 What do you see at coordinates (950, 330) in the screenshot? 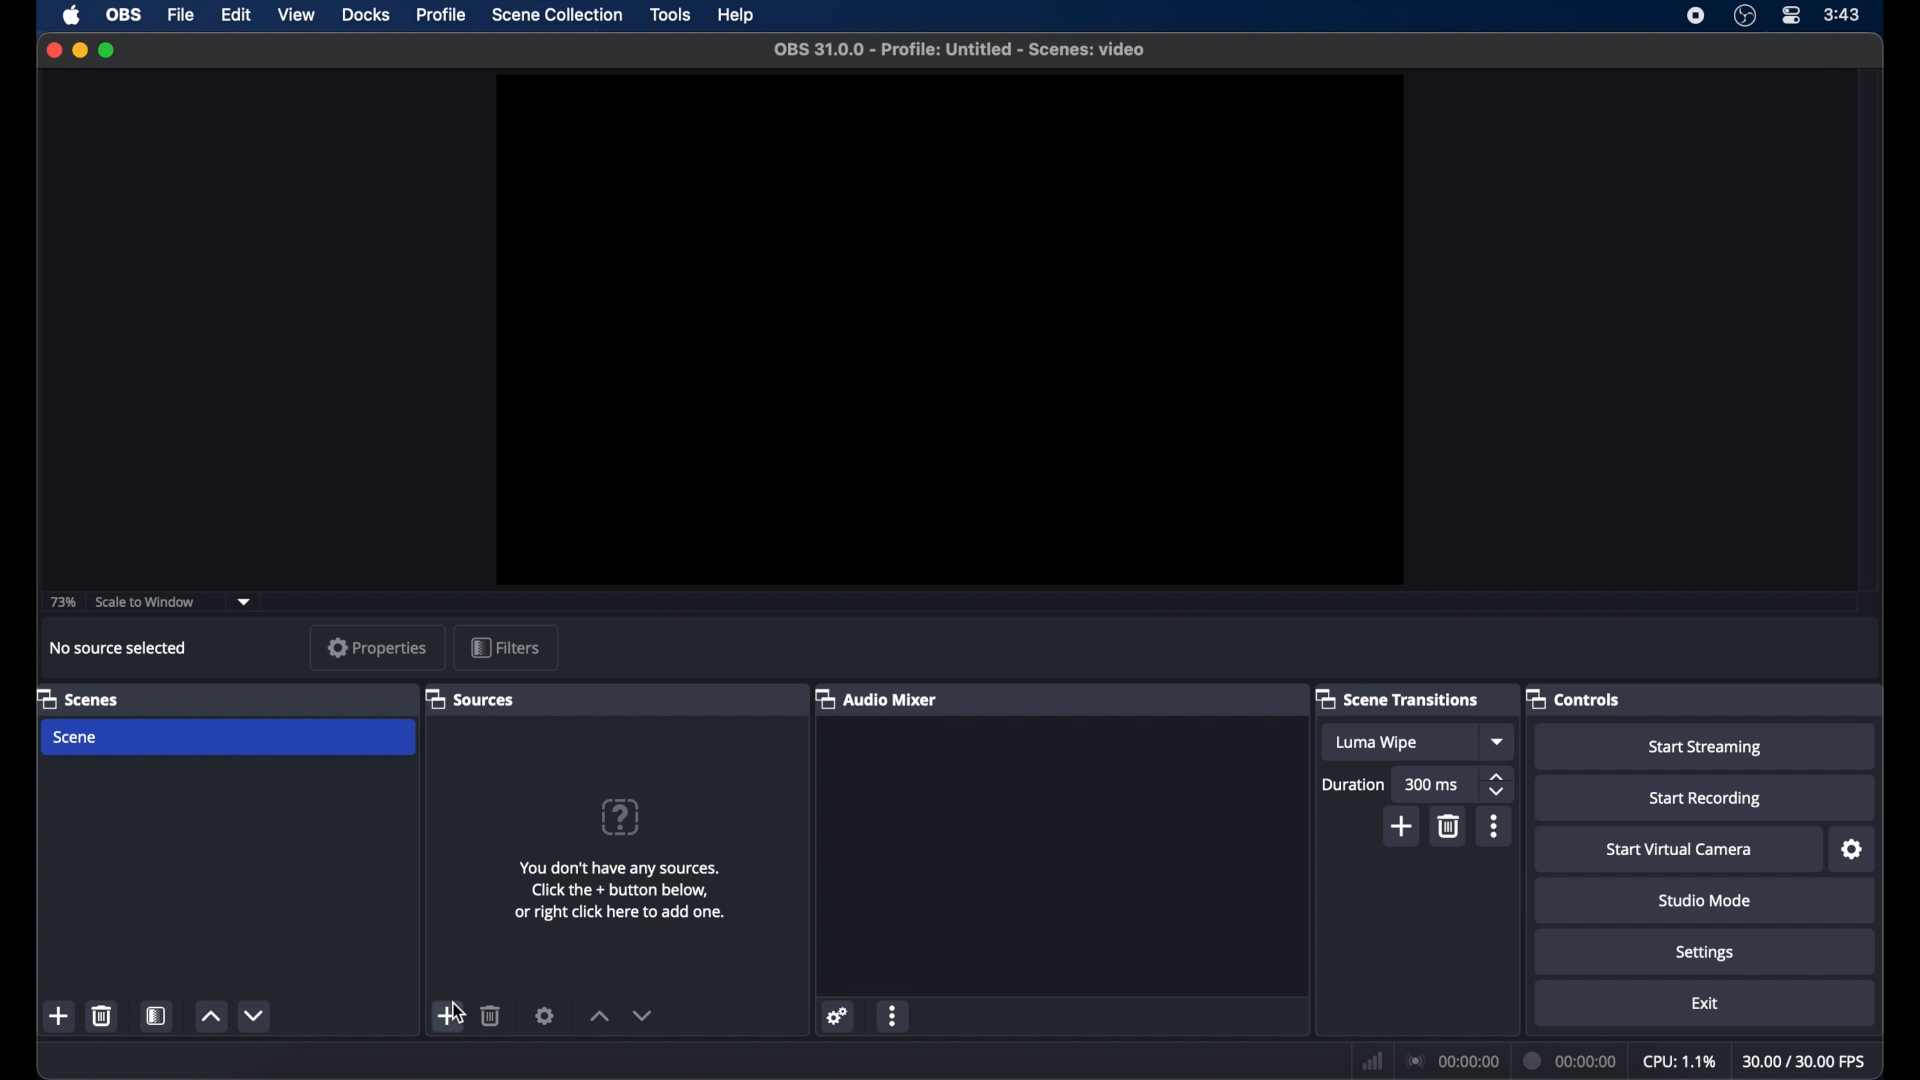
I see `preview` at bounding box center [950, 330].